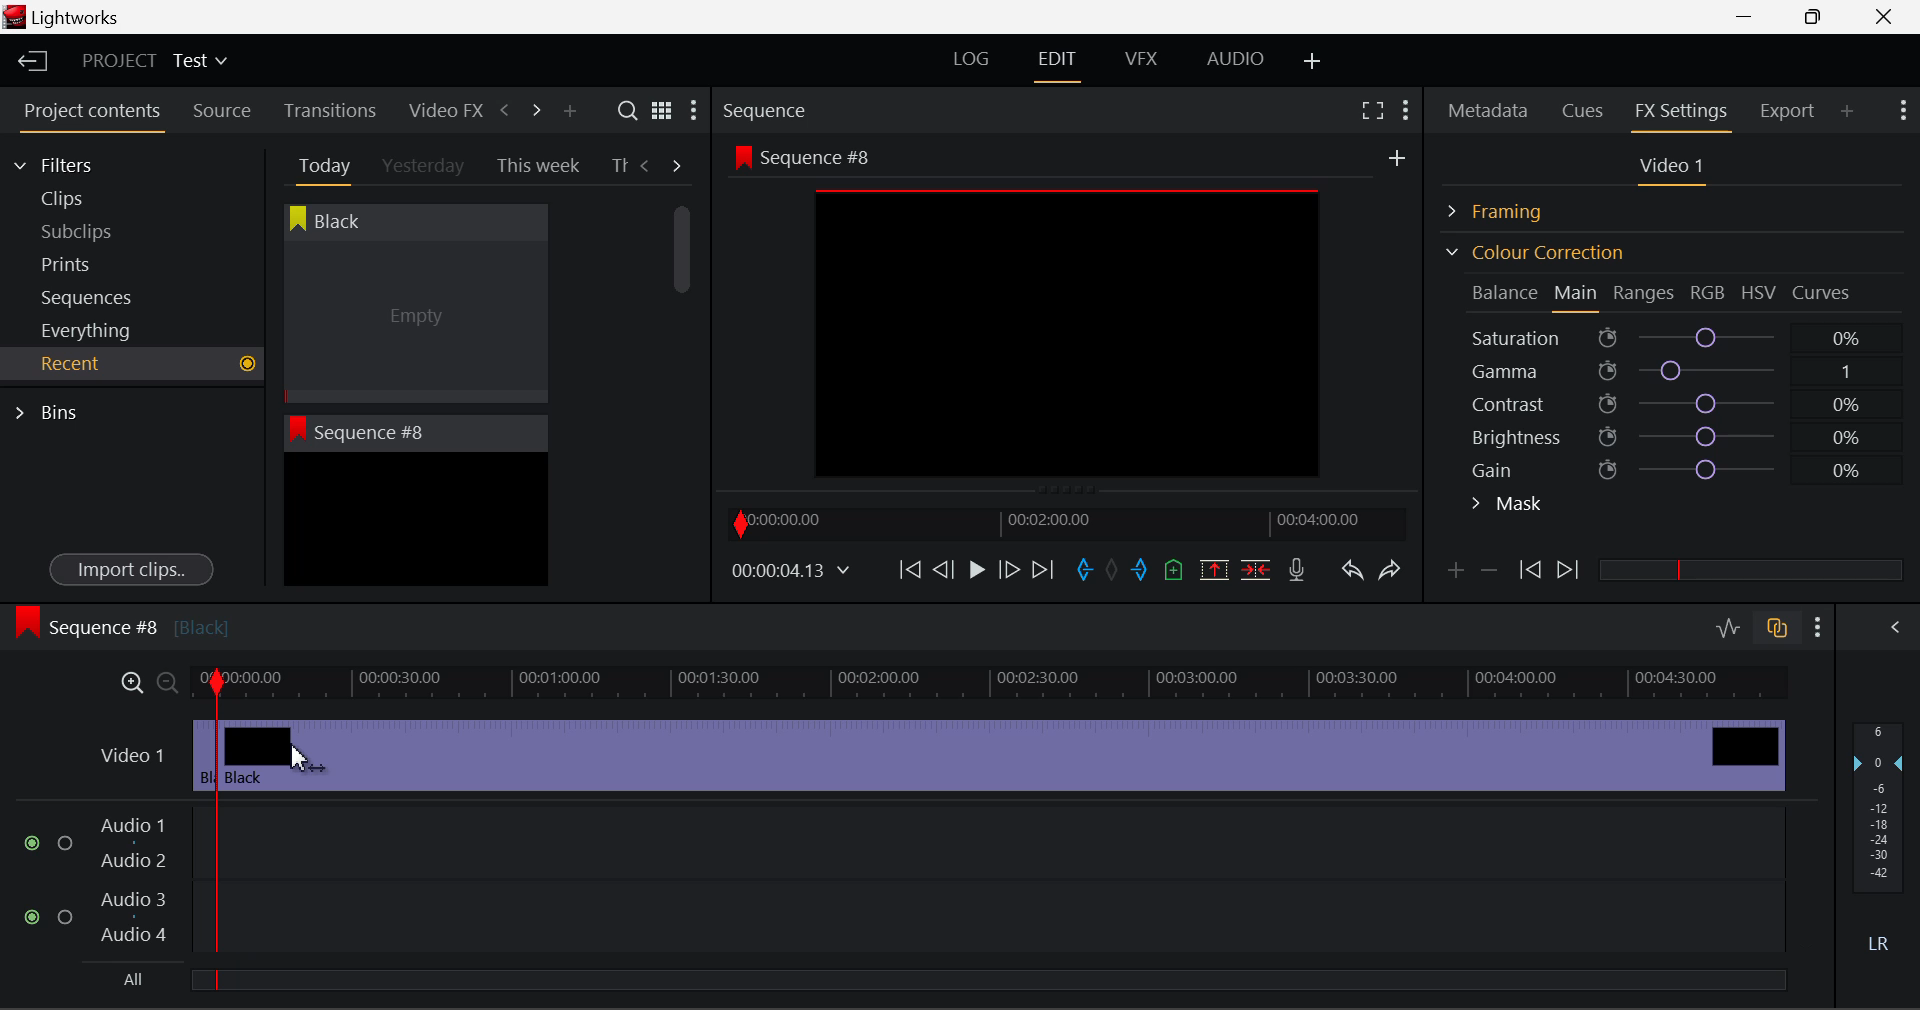 This screenshot has height=1010, width=1920. What do you see at coordinates (1818, 16) in the screenshot?
I see `Minimize` at bounding box center [1818, 16].